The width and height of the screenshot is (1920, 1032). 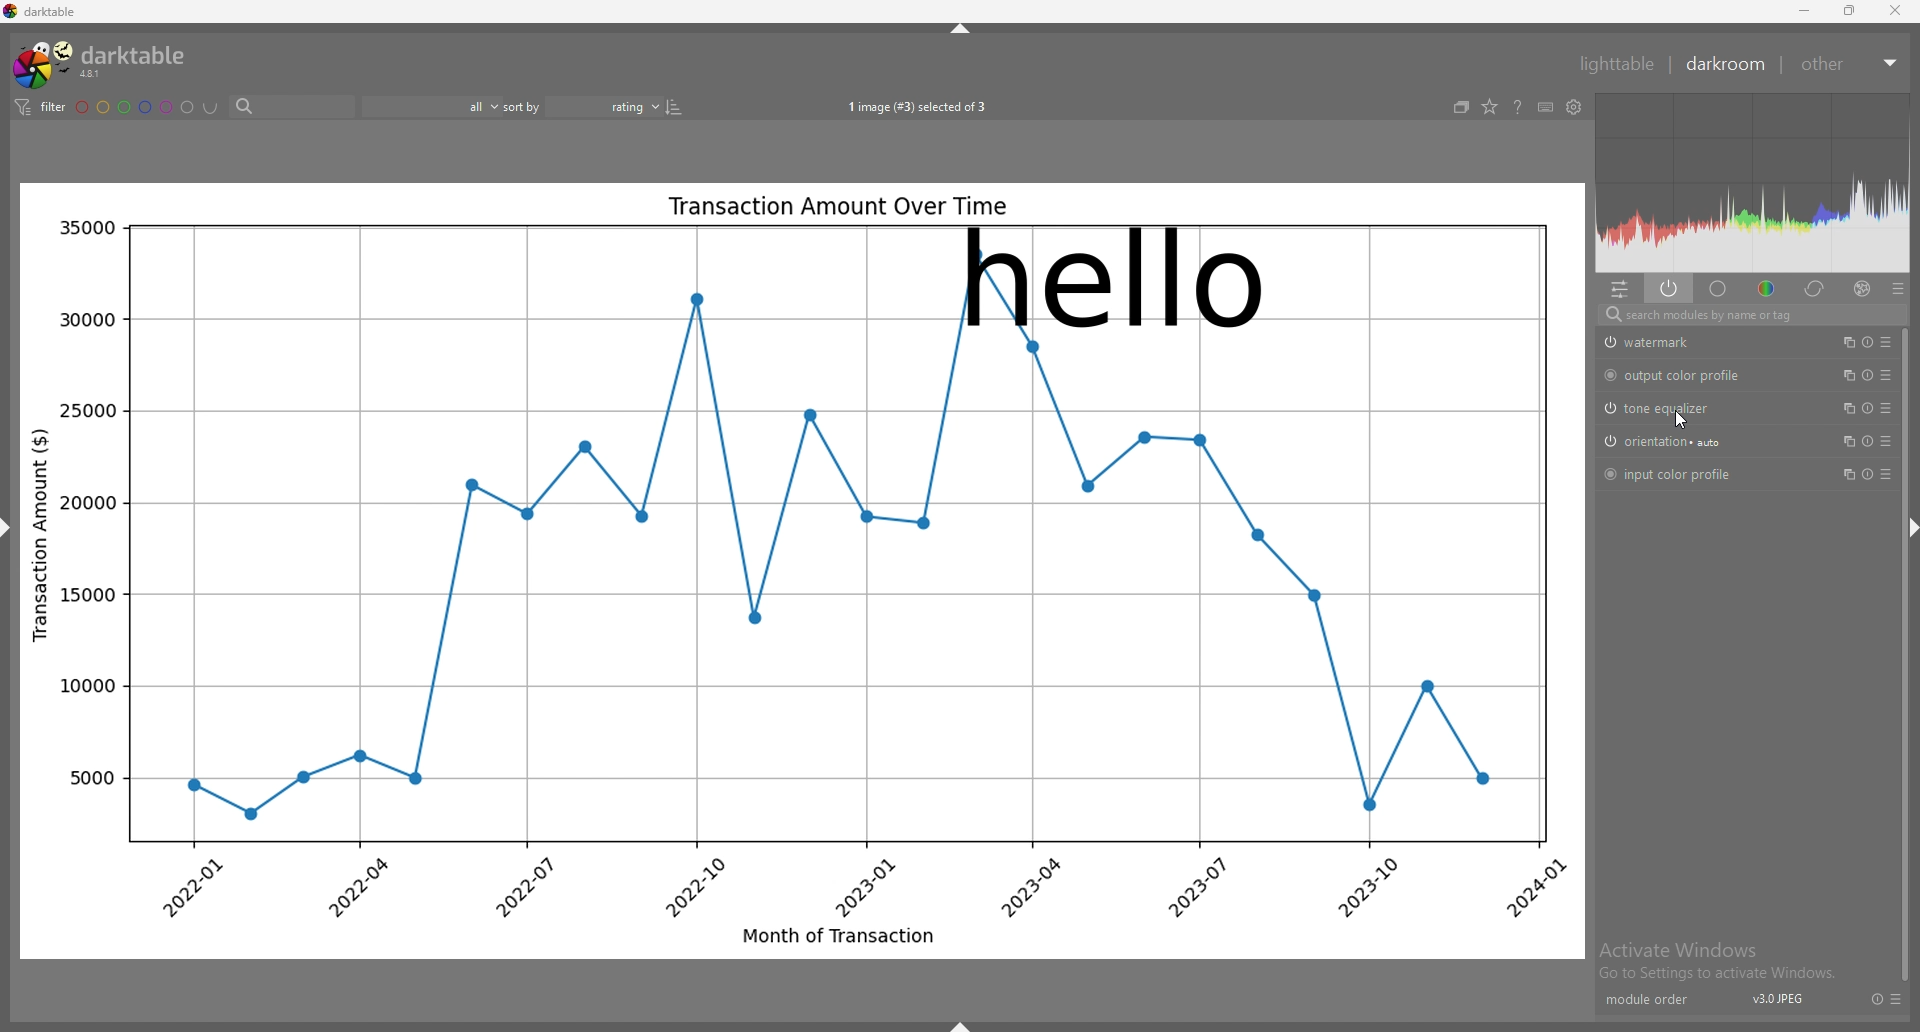 What do you see at coordinates (1620, 290) in the screenshot?
I see `quick access panel` at bounding box center [1620, 290].